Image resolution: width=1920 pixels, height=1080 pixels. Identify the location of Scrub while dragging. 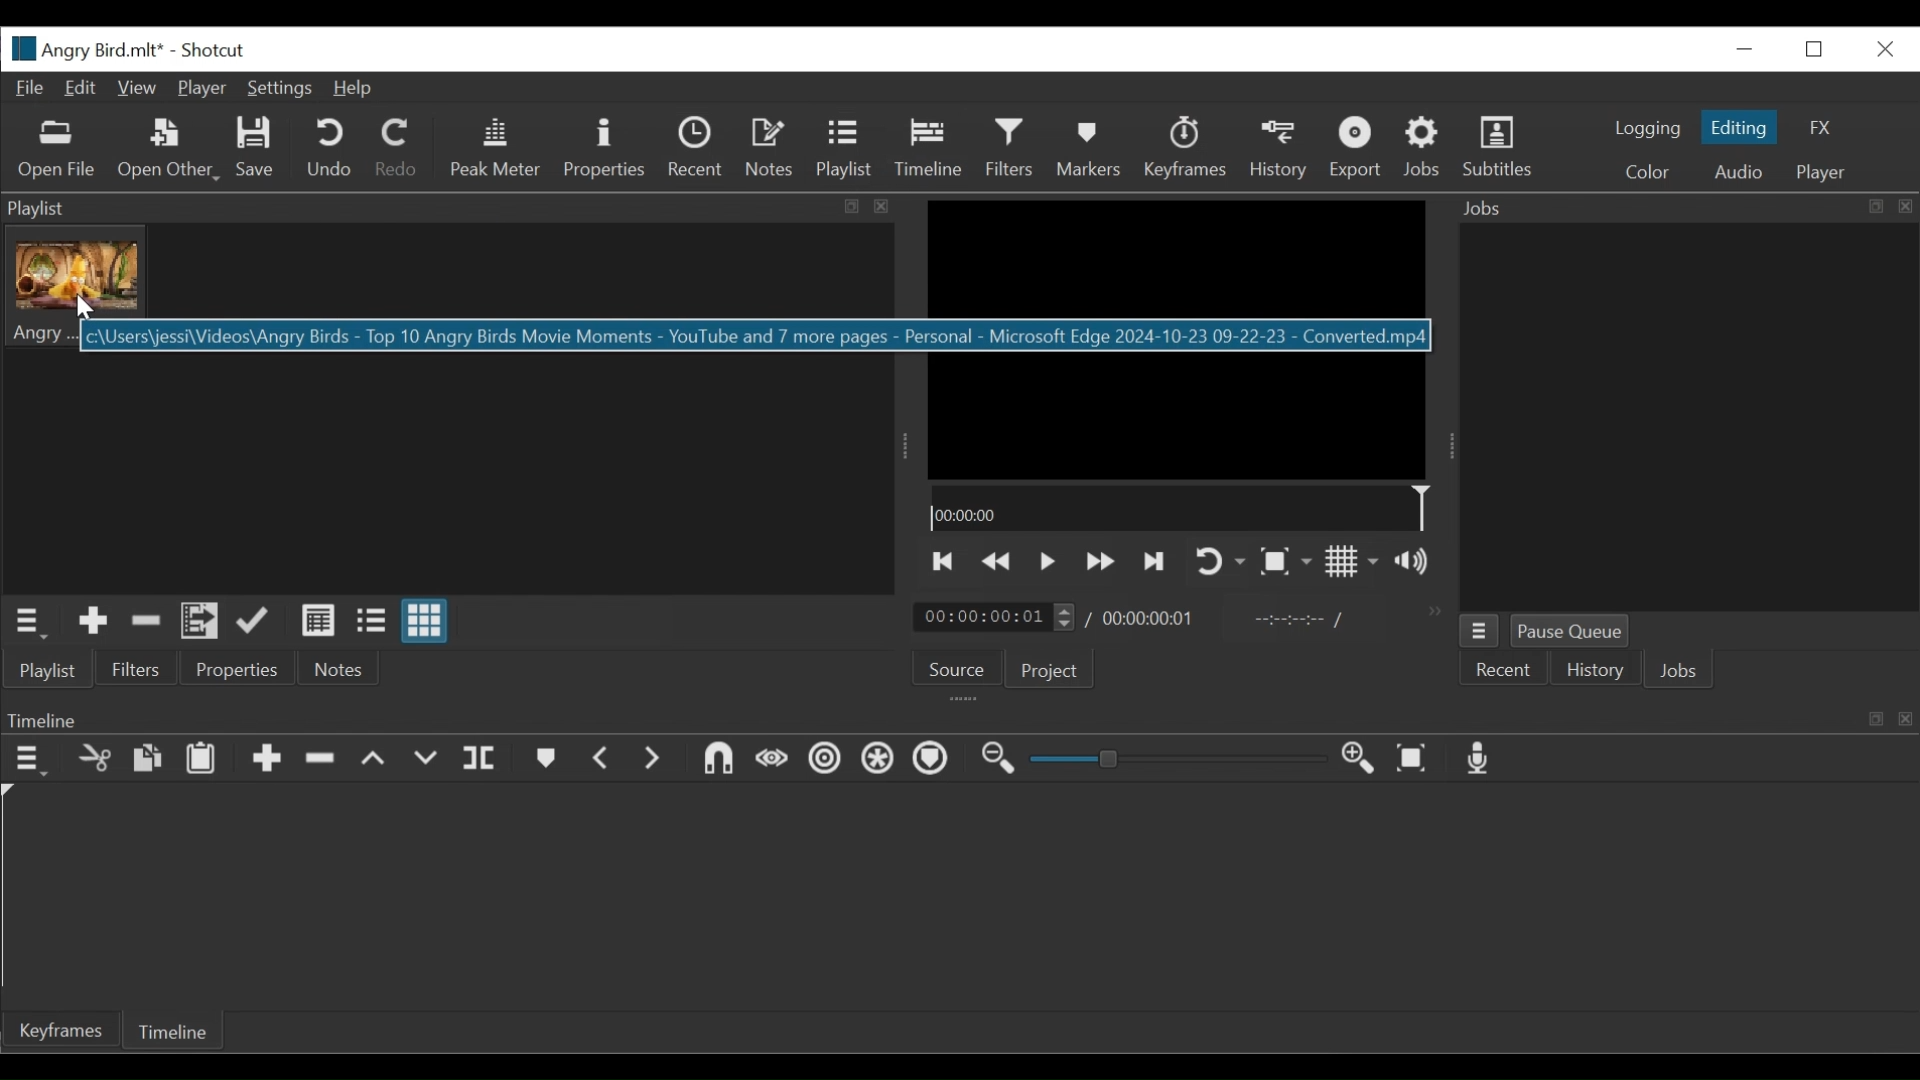
(773, 760).